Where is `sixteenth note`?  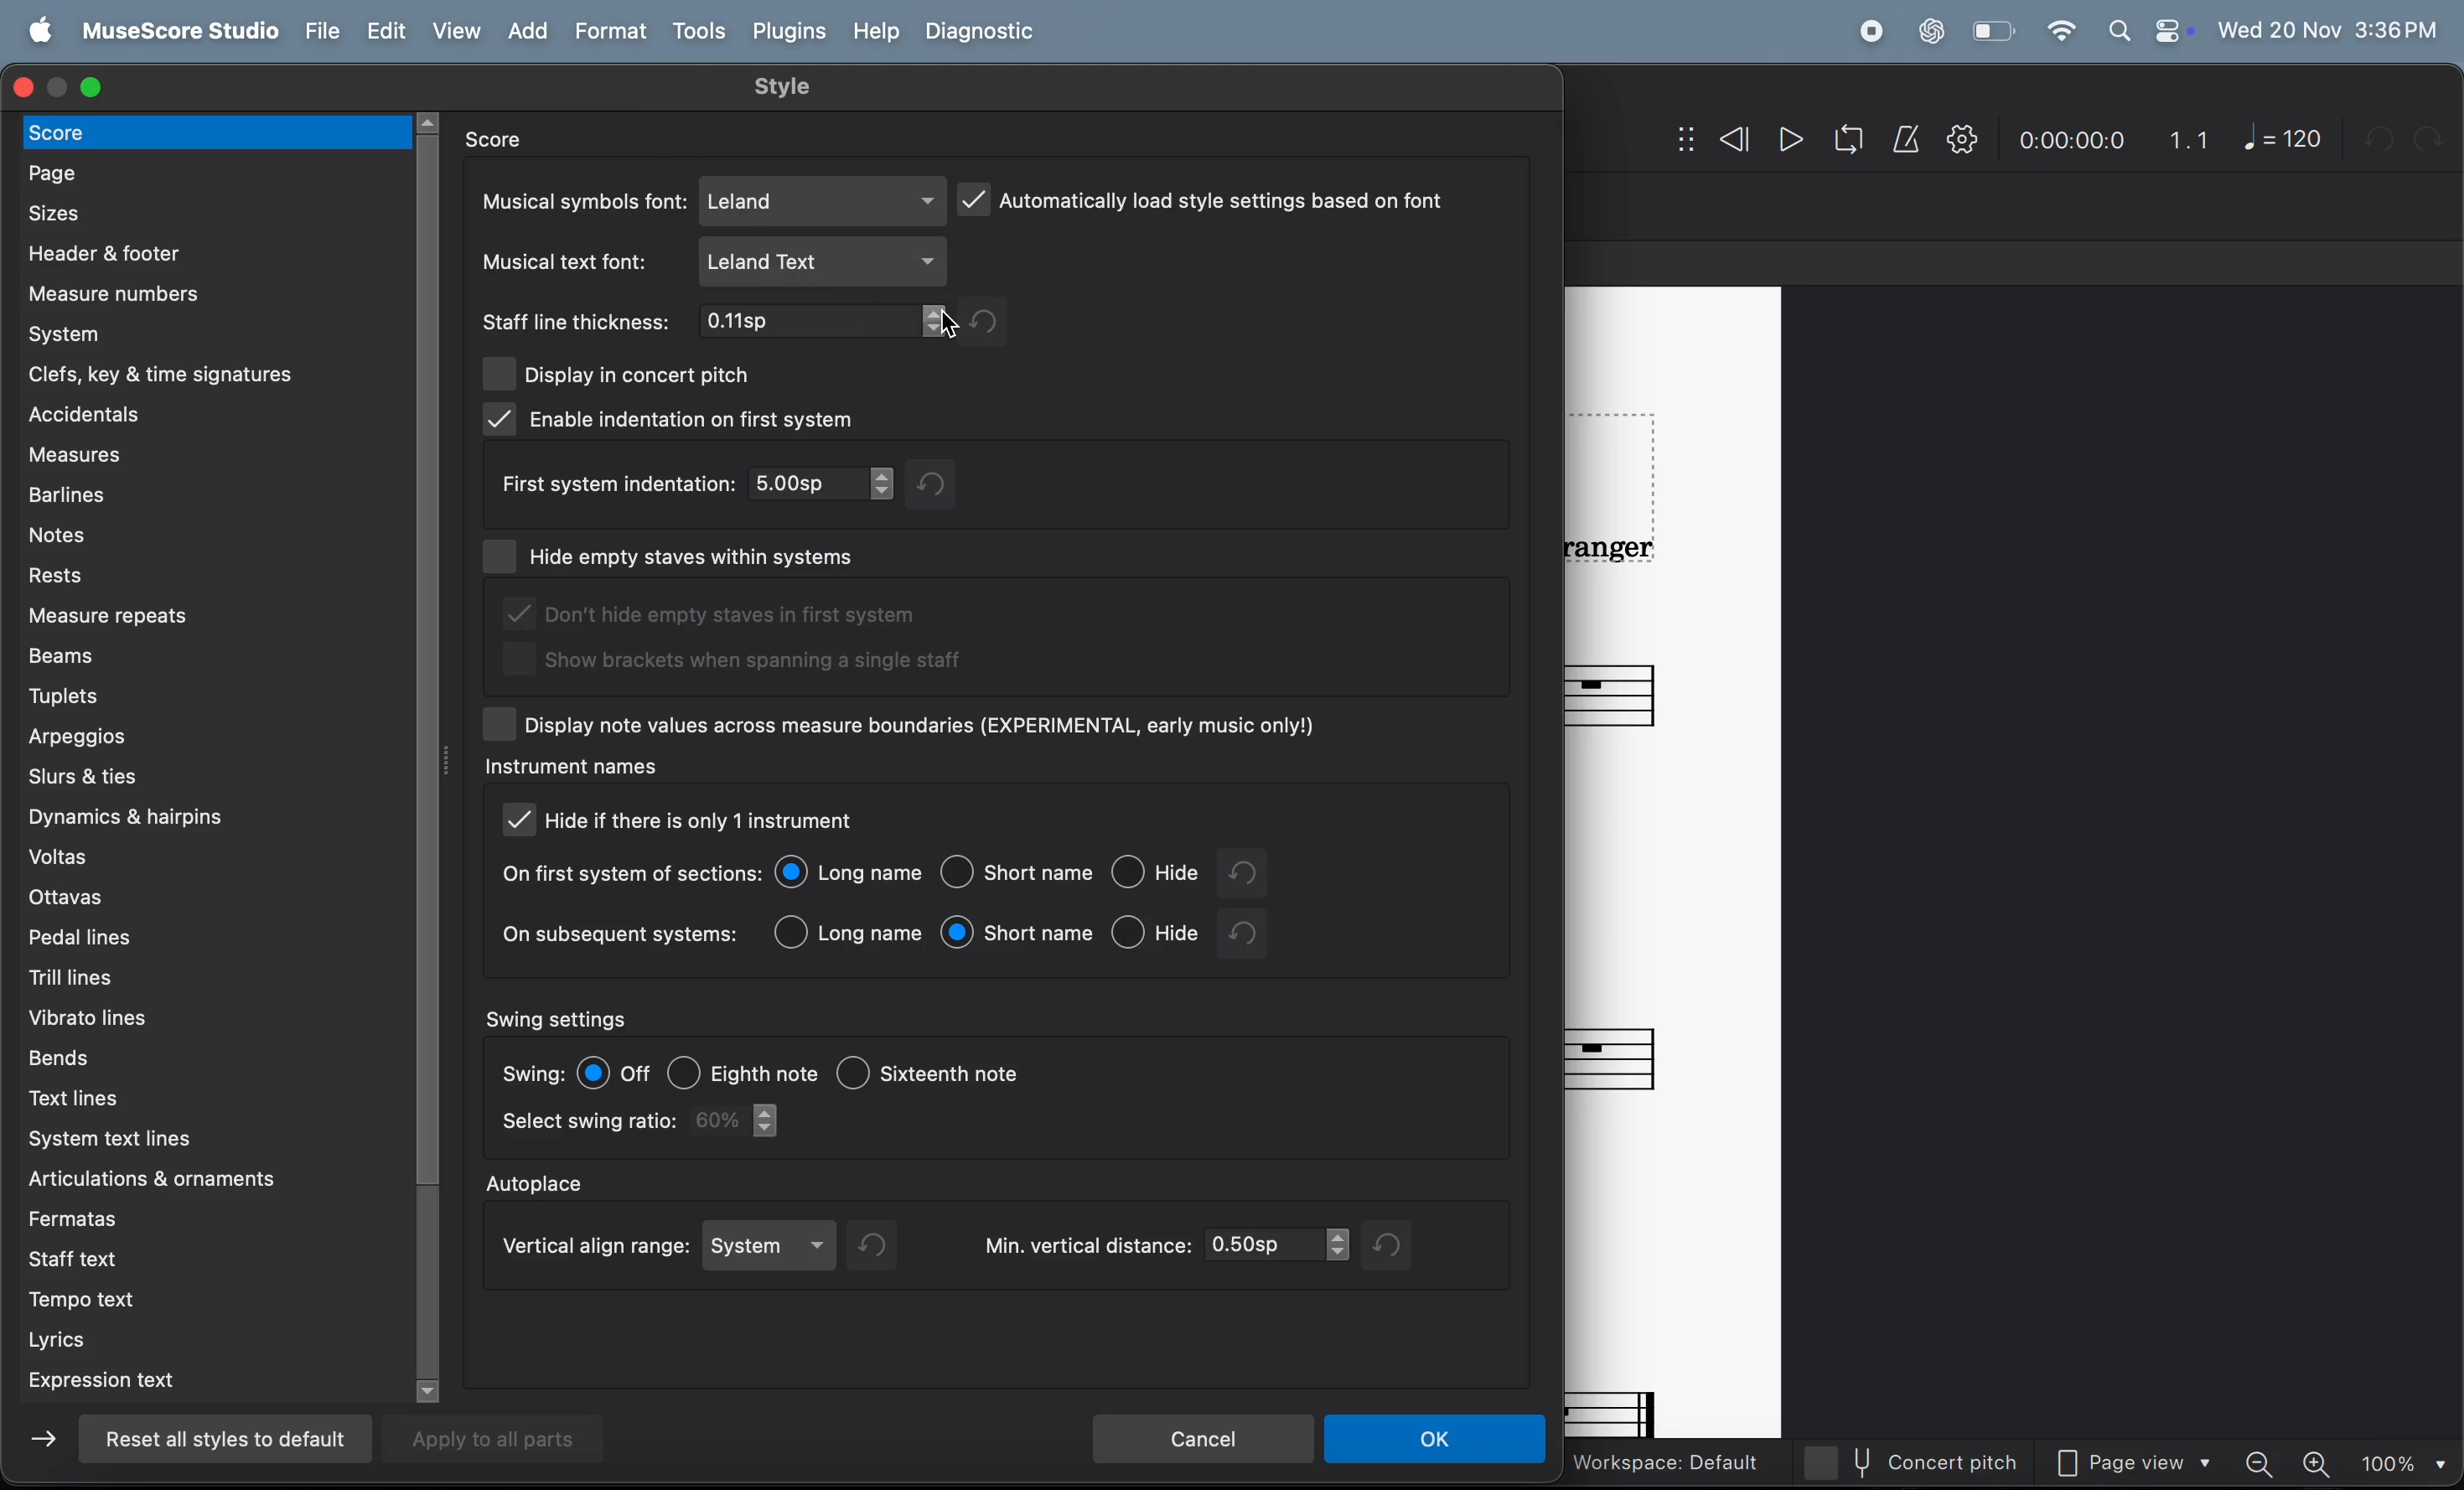
sixteenth note is located at coordinates (968, 1077).